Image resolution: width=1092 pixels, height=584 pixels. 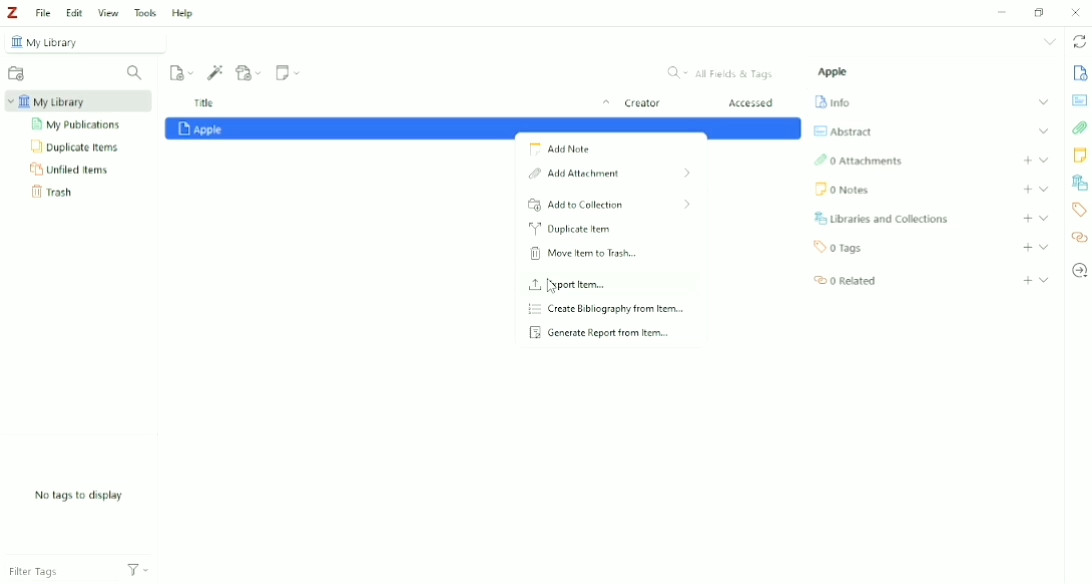 I want to click on Attachments, so click(x=1079, y=128).